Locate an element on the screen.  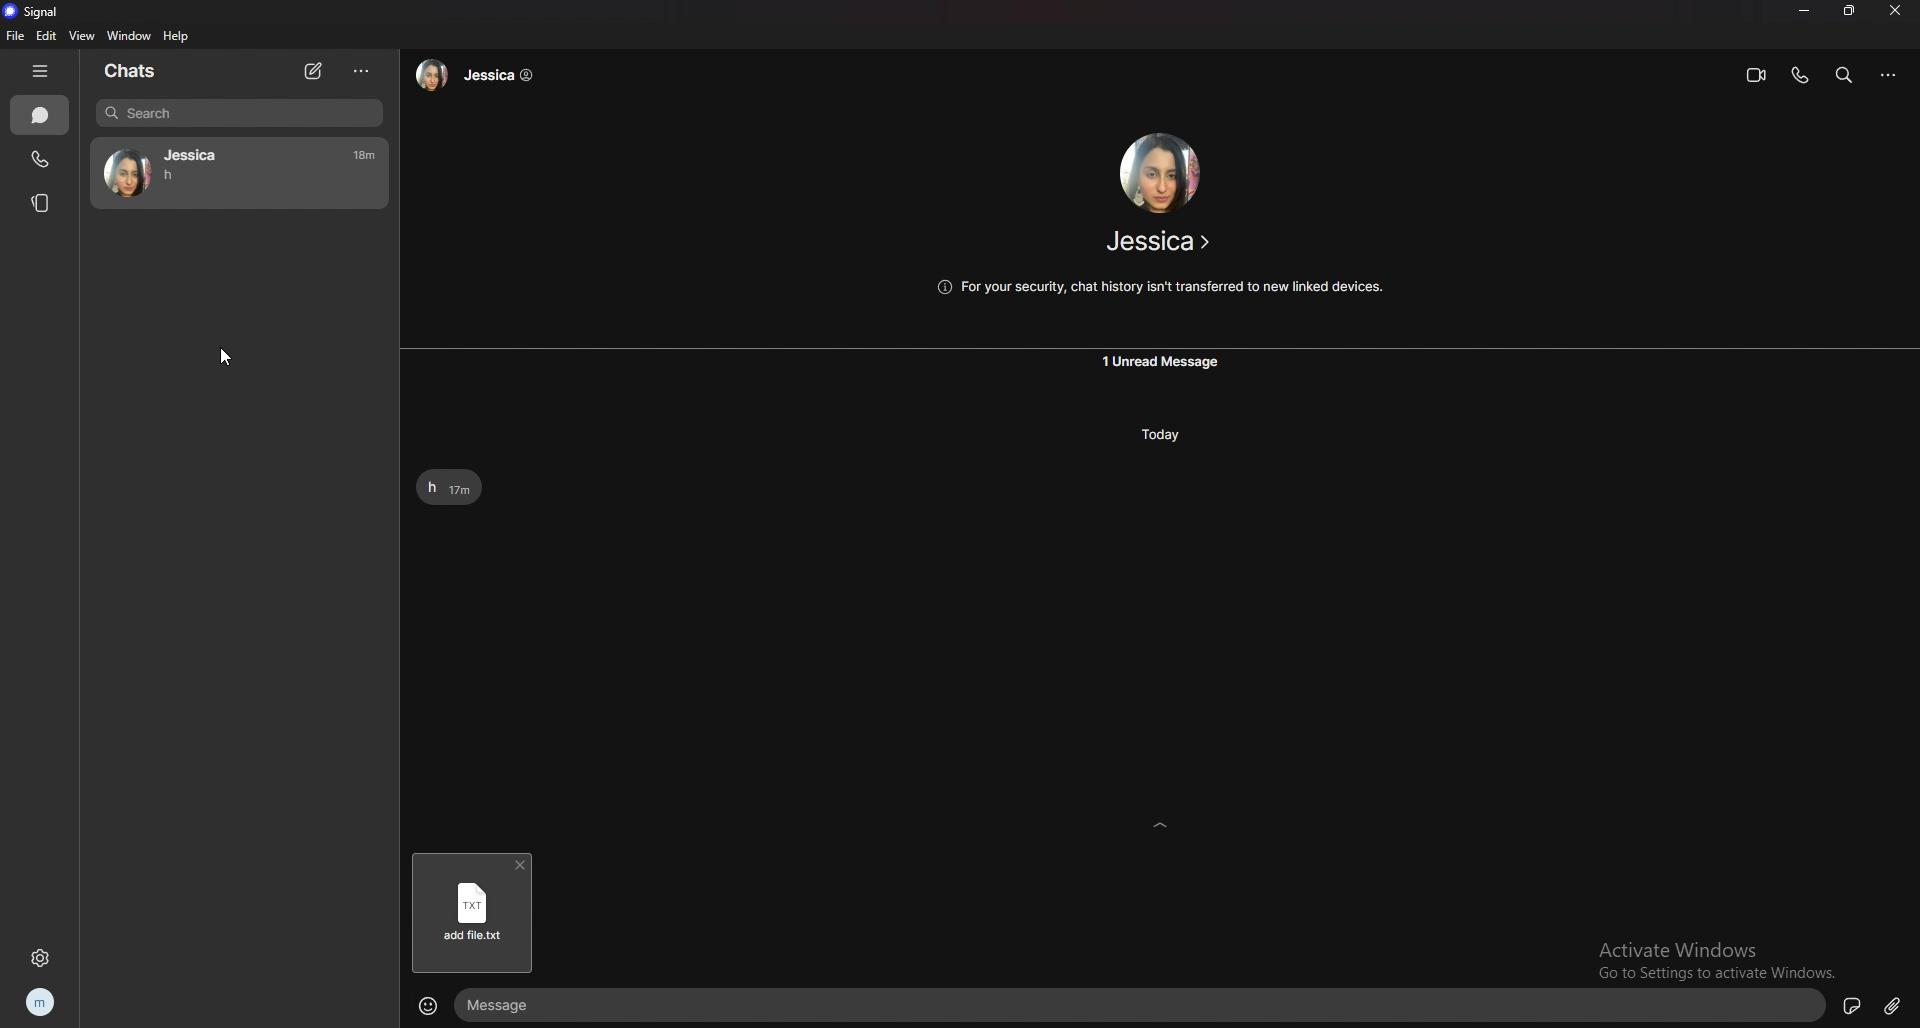
stories is located at coordinates (43, 202).